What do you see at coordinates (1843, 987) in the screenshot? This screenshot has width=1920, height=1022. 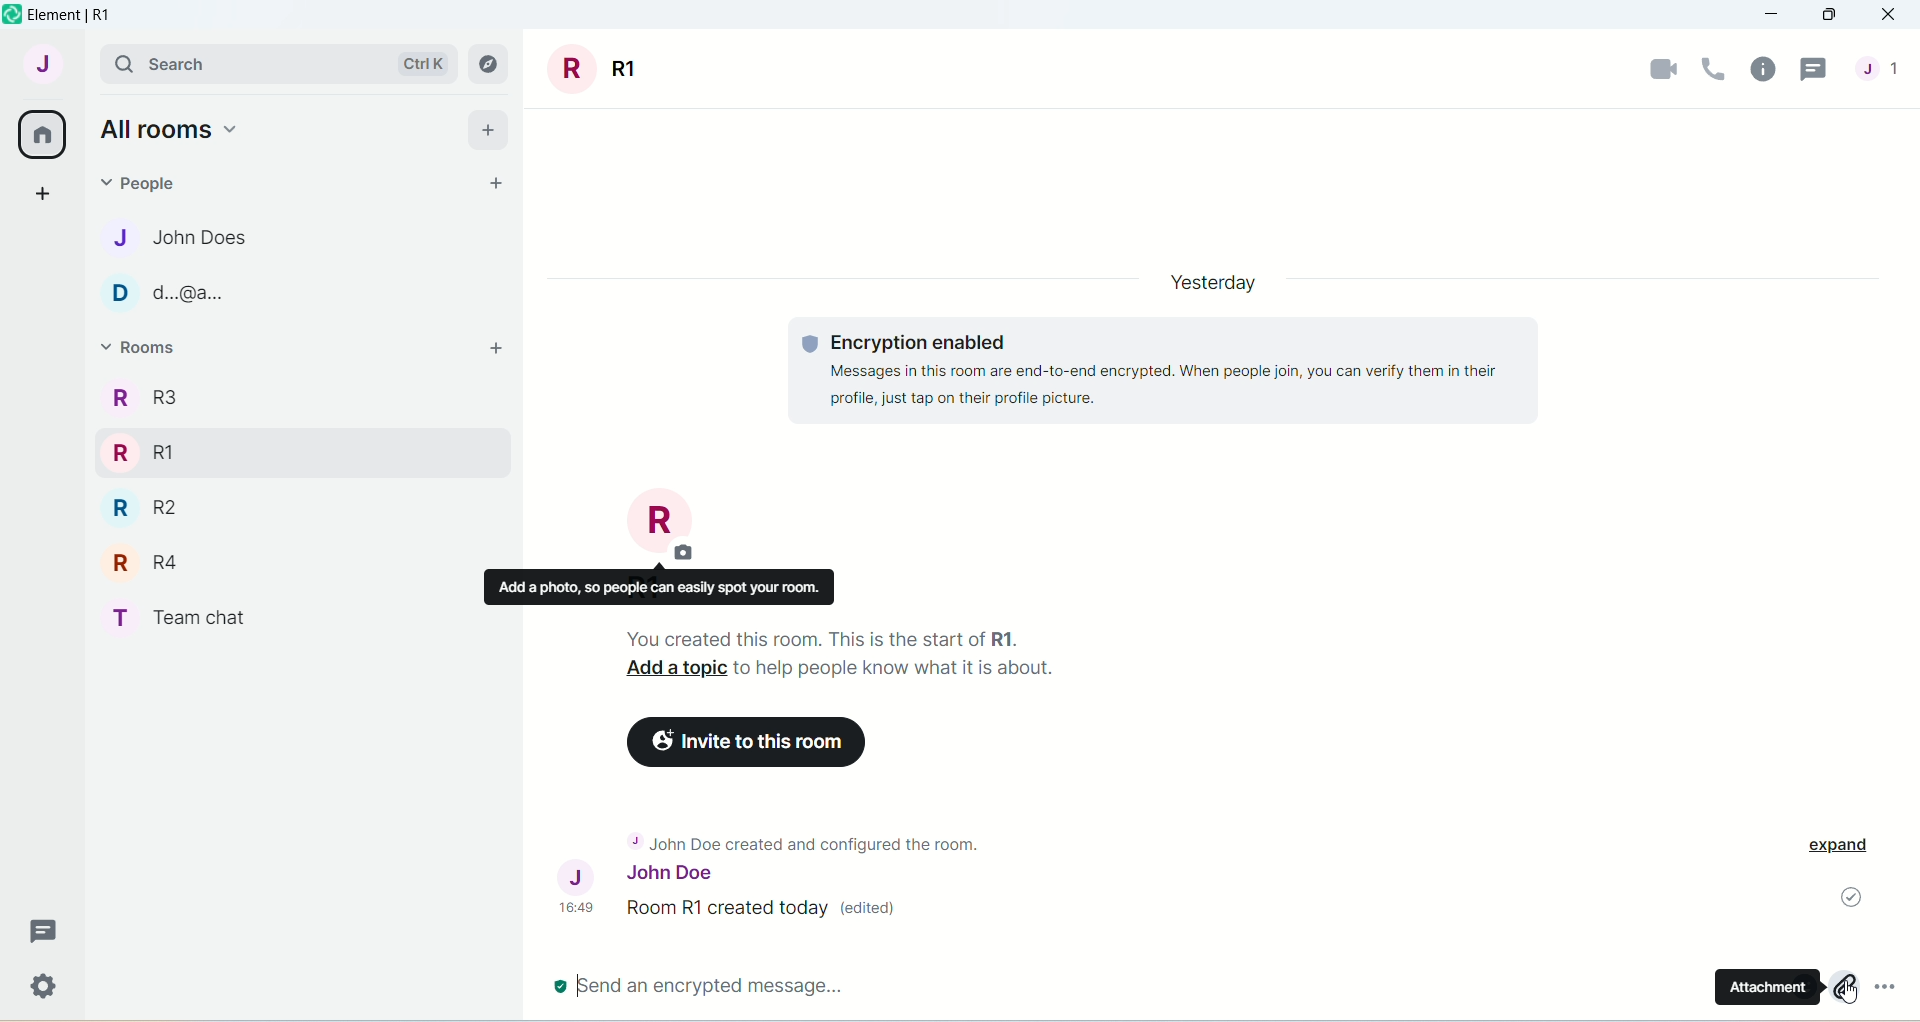 I see `attachment` at bounding box center [1843, 987].